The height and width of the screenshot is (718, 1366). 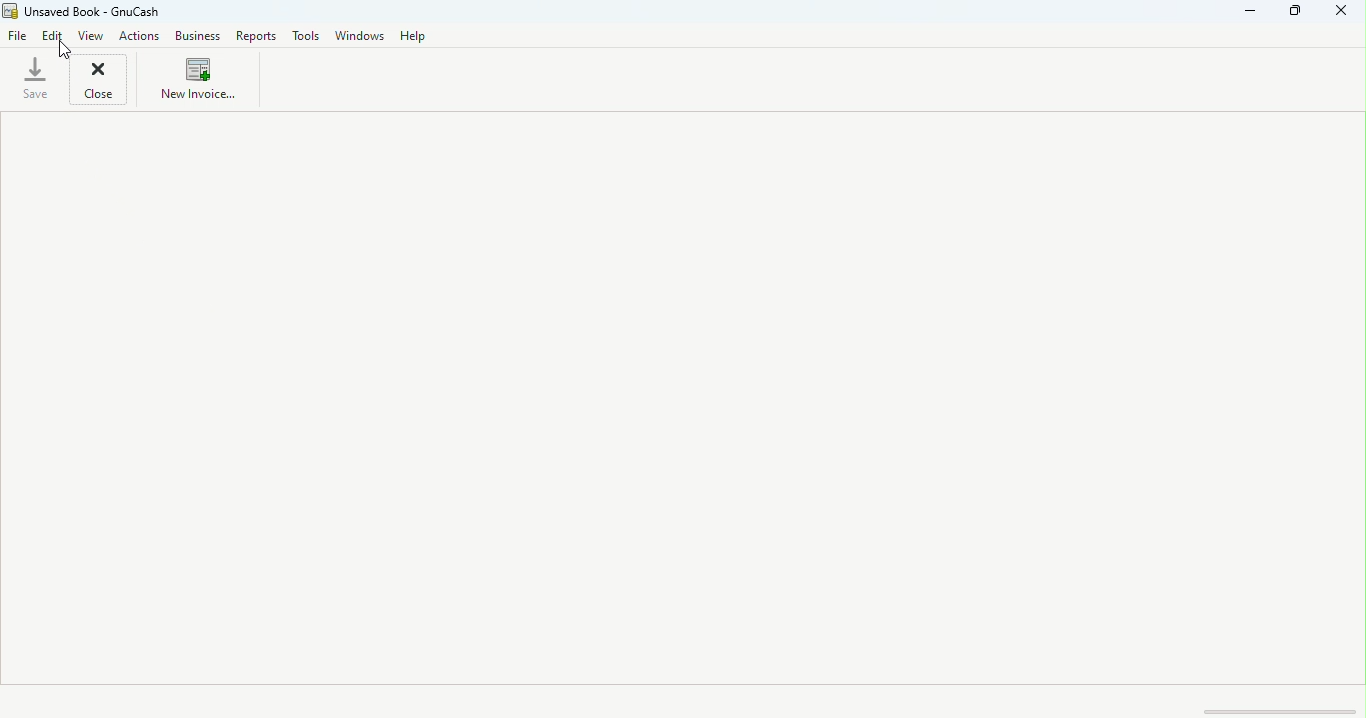 What do you see at coordinates (683, 701) in the screenshot?
I see `Status bar` at bounding box center [683, 701].